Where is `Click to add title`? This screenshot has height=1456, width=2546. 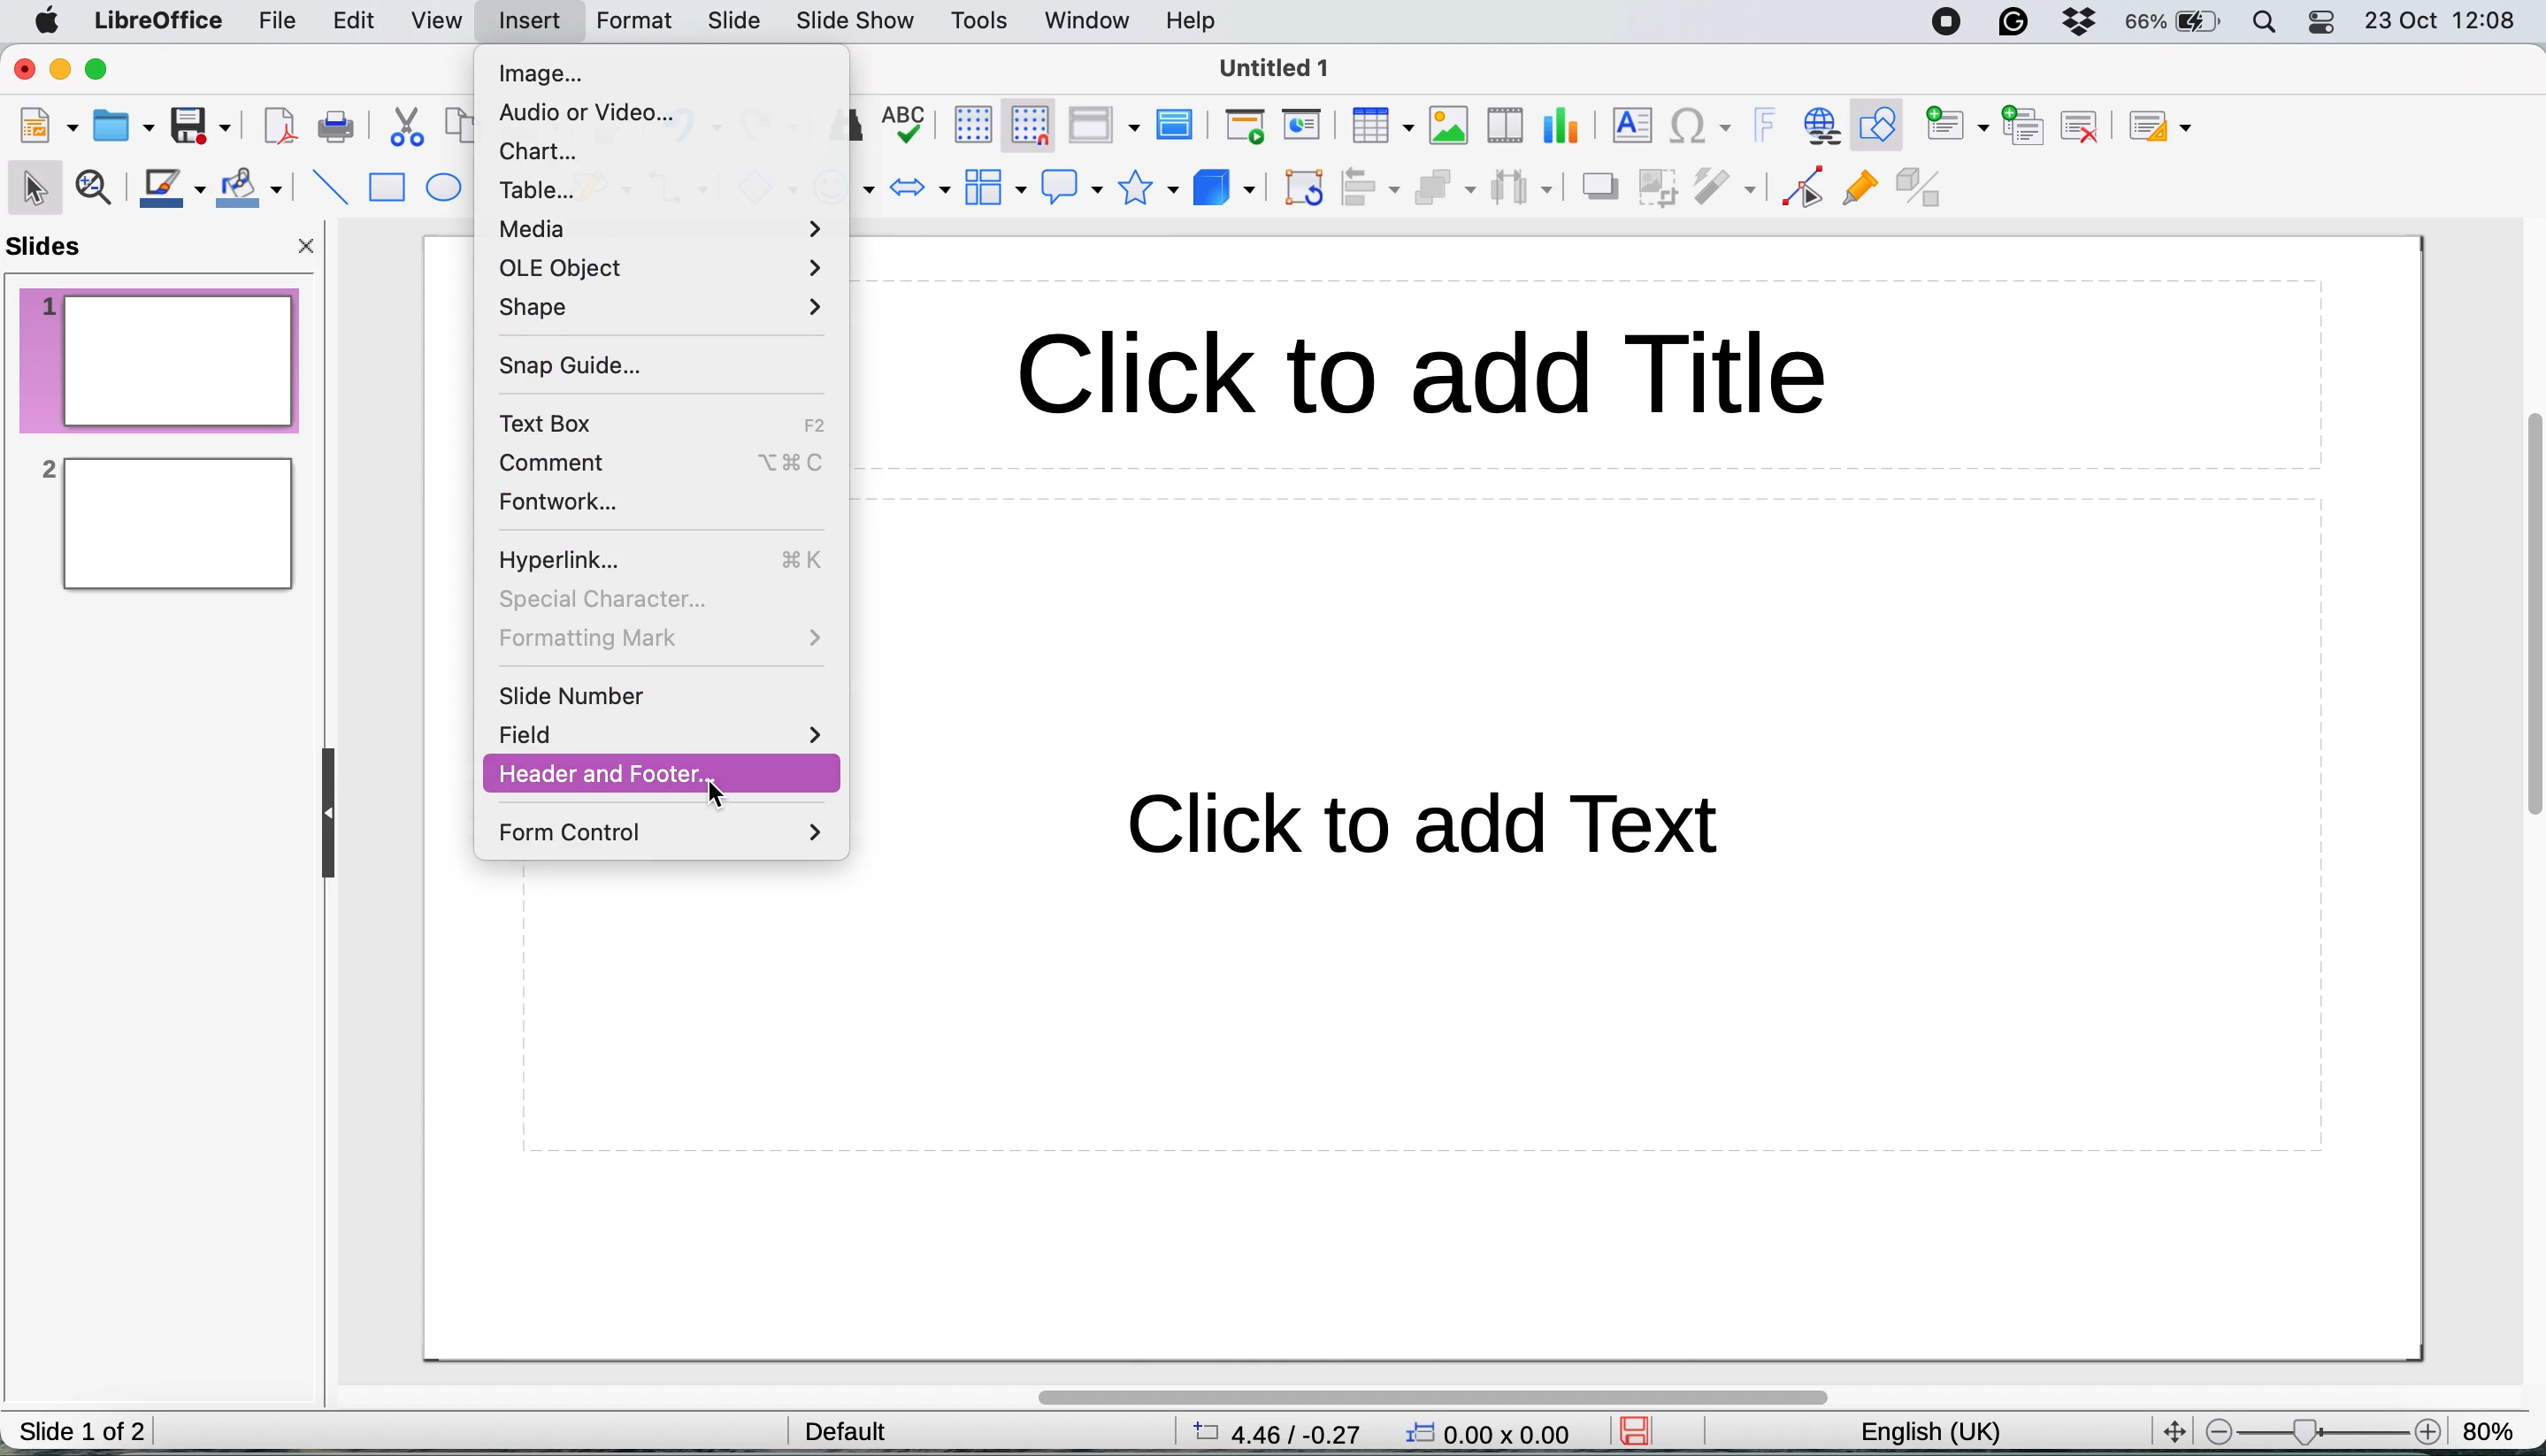
Click to add title is located at coordinates (1592, 372).